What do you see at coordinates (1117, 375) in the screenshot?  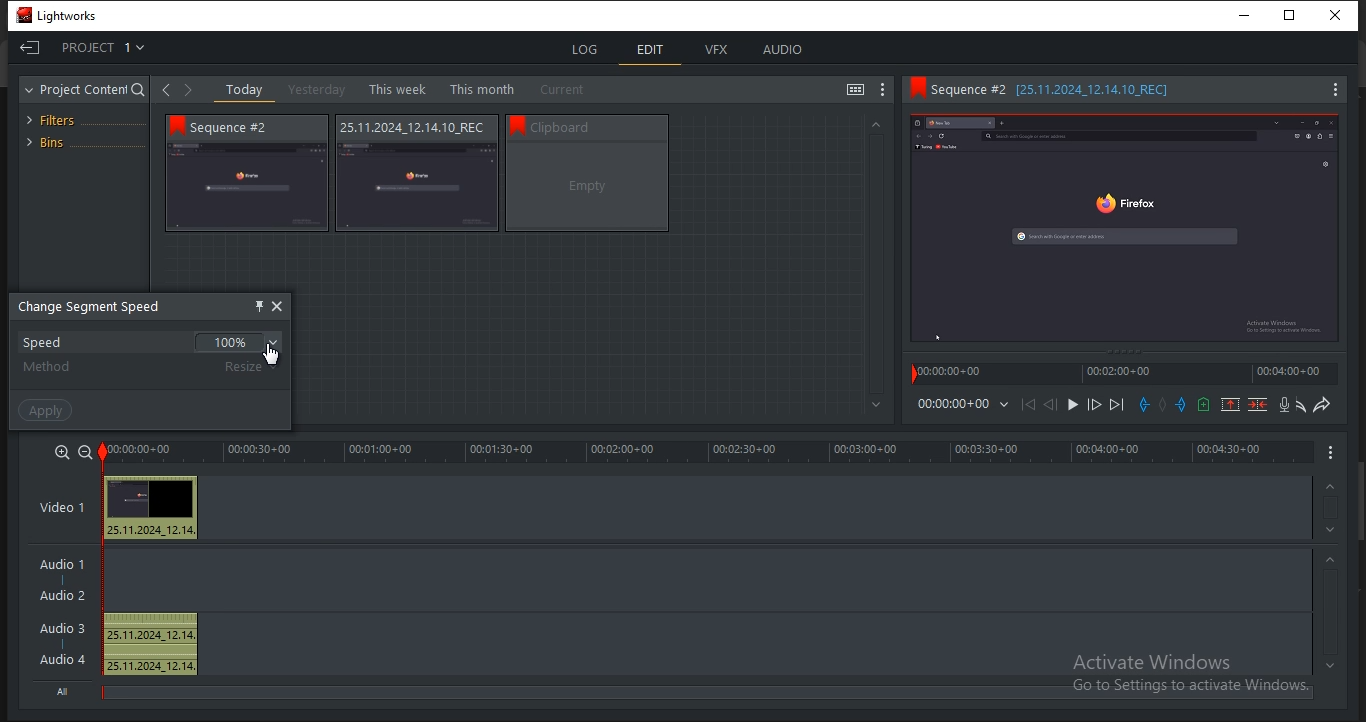 I see `time stamp` at bounding box center [1117, 375].